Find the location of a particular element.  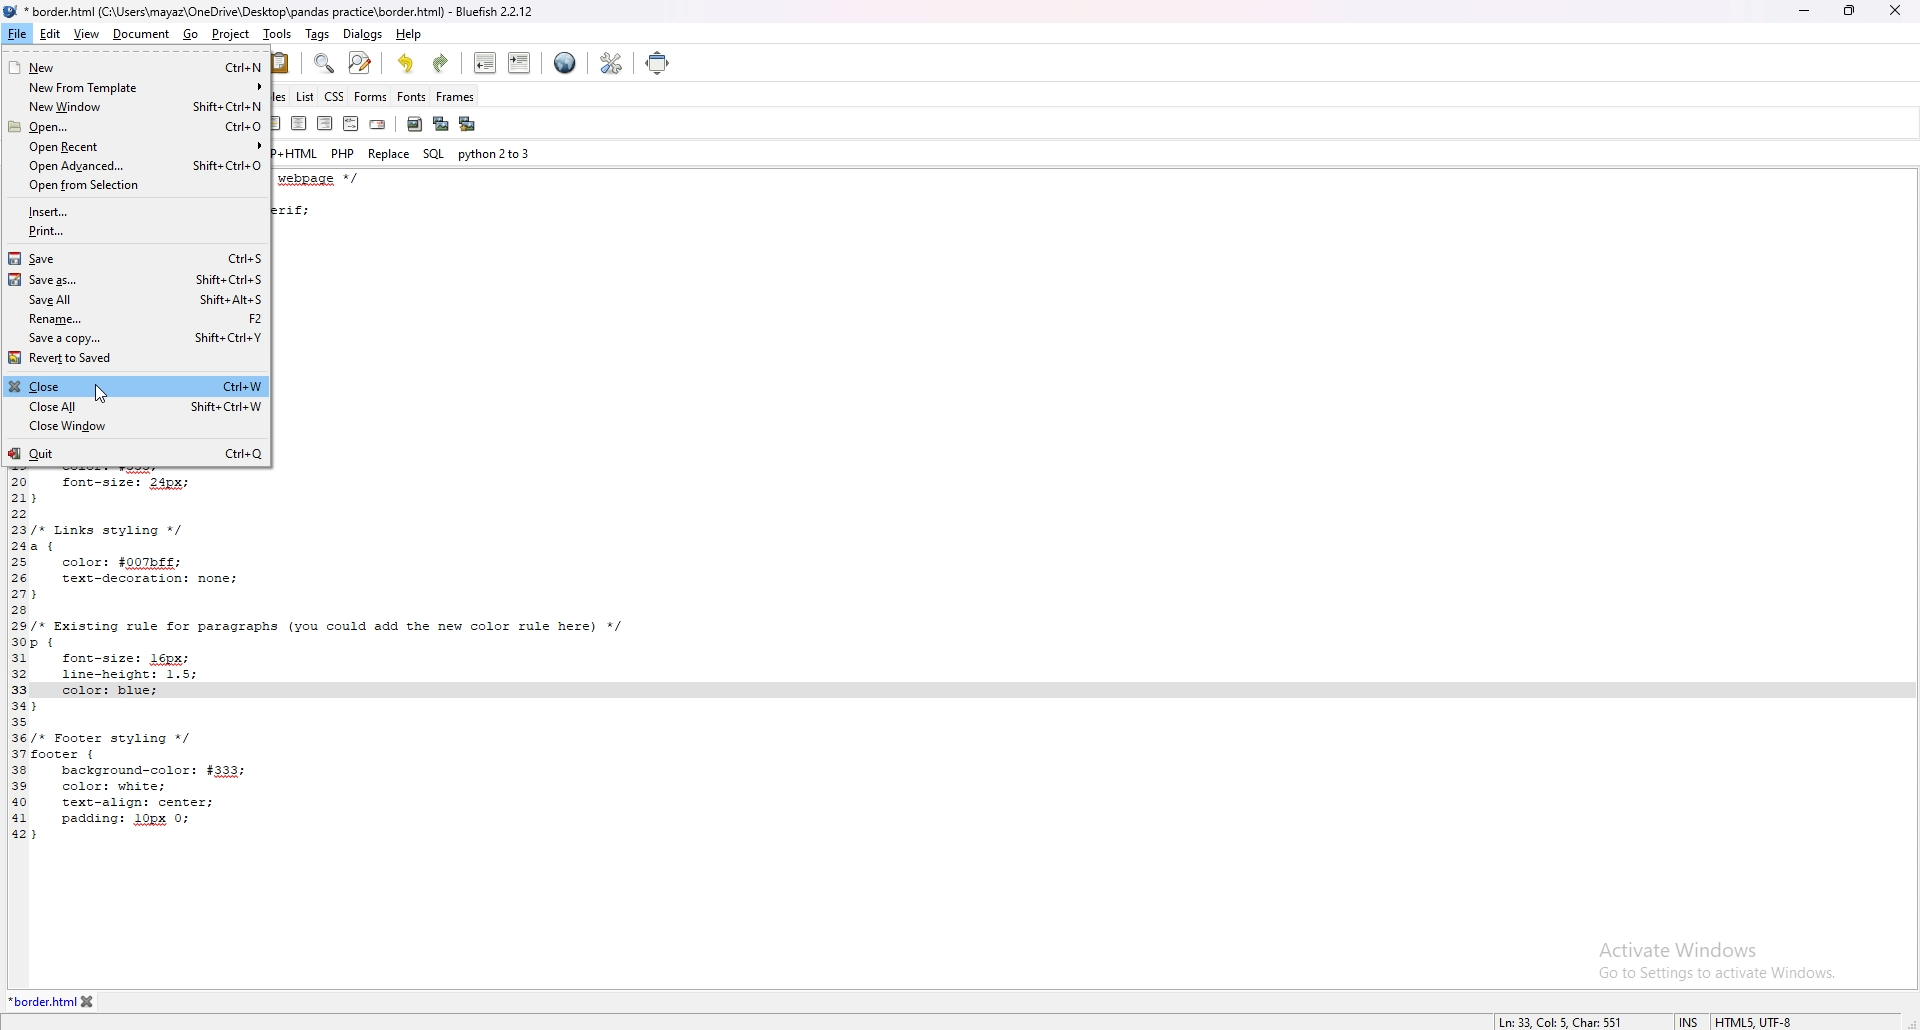

close is located at coordinates (1896, 11).